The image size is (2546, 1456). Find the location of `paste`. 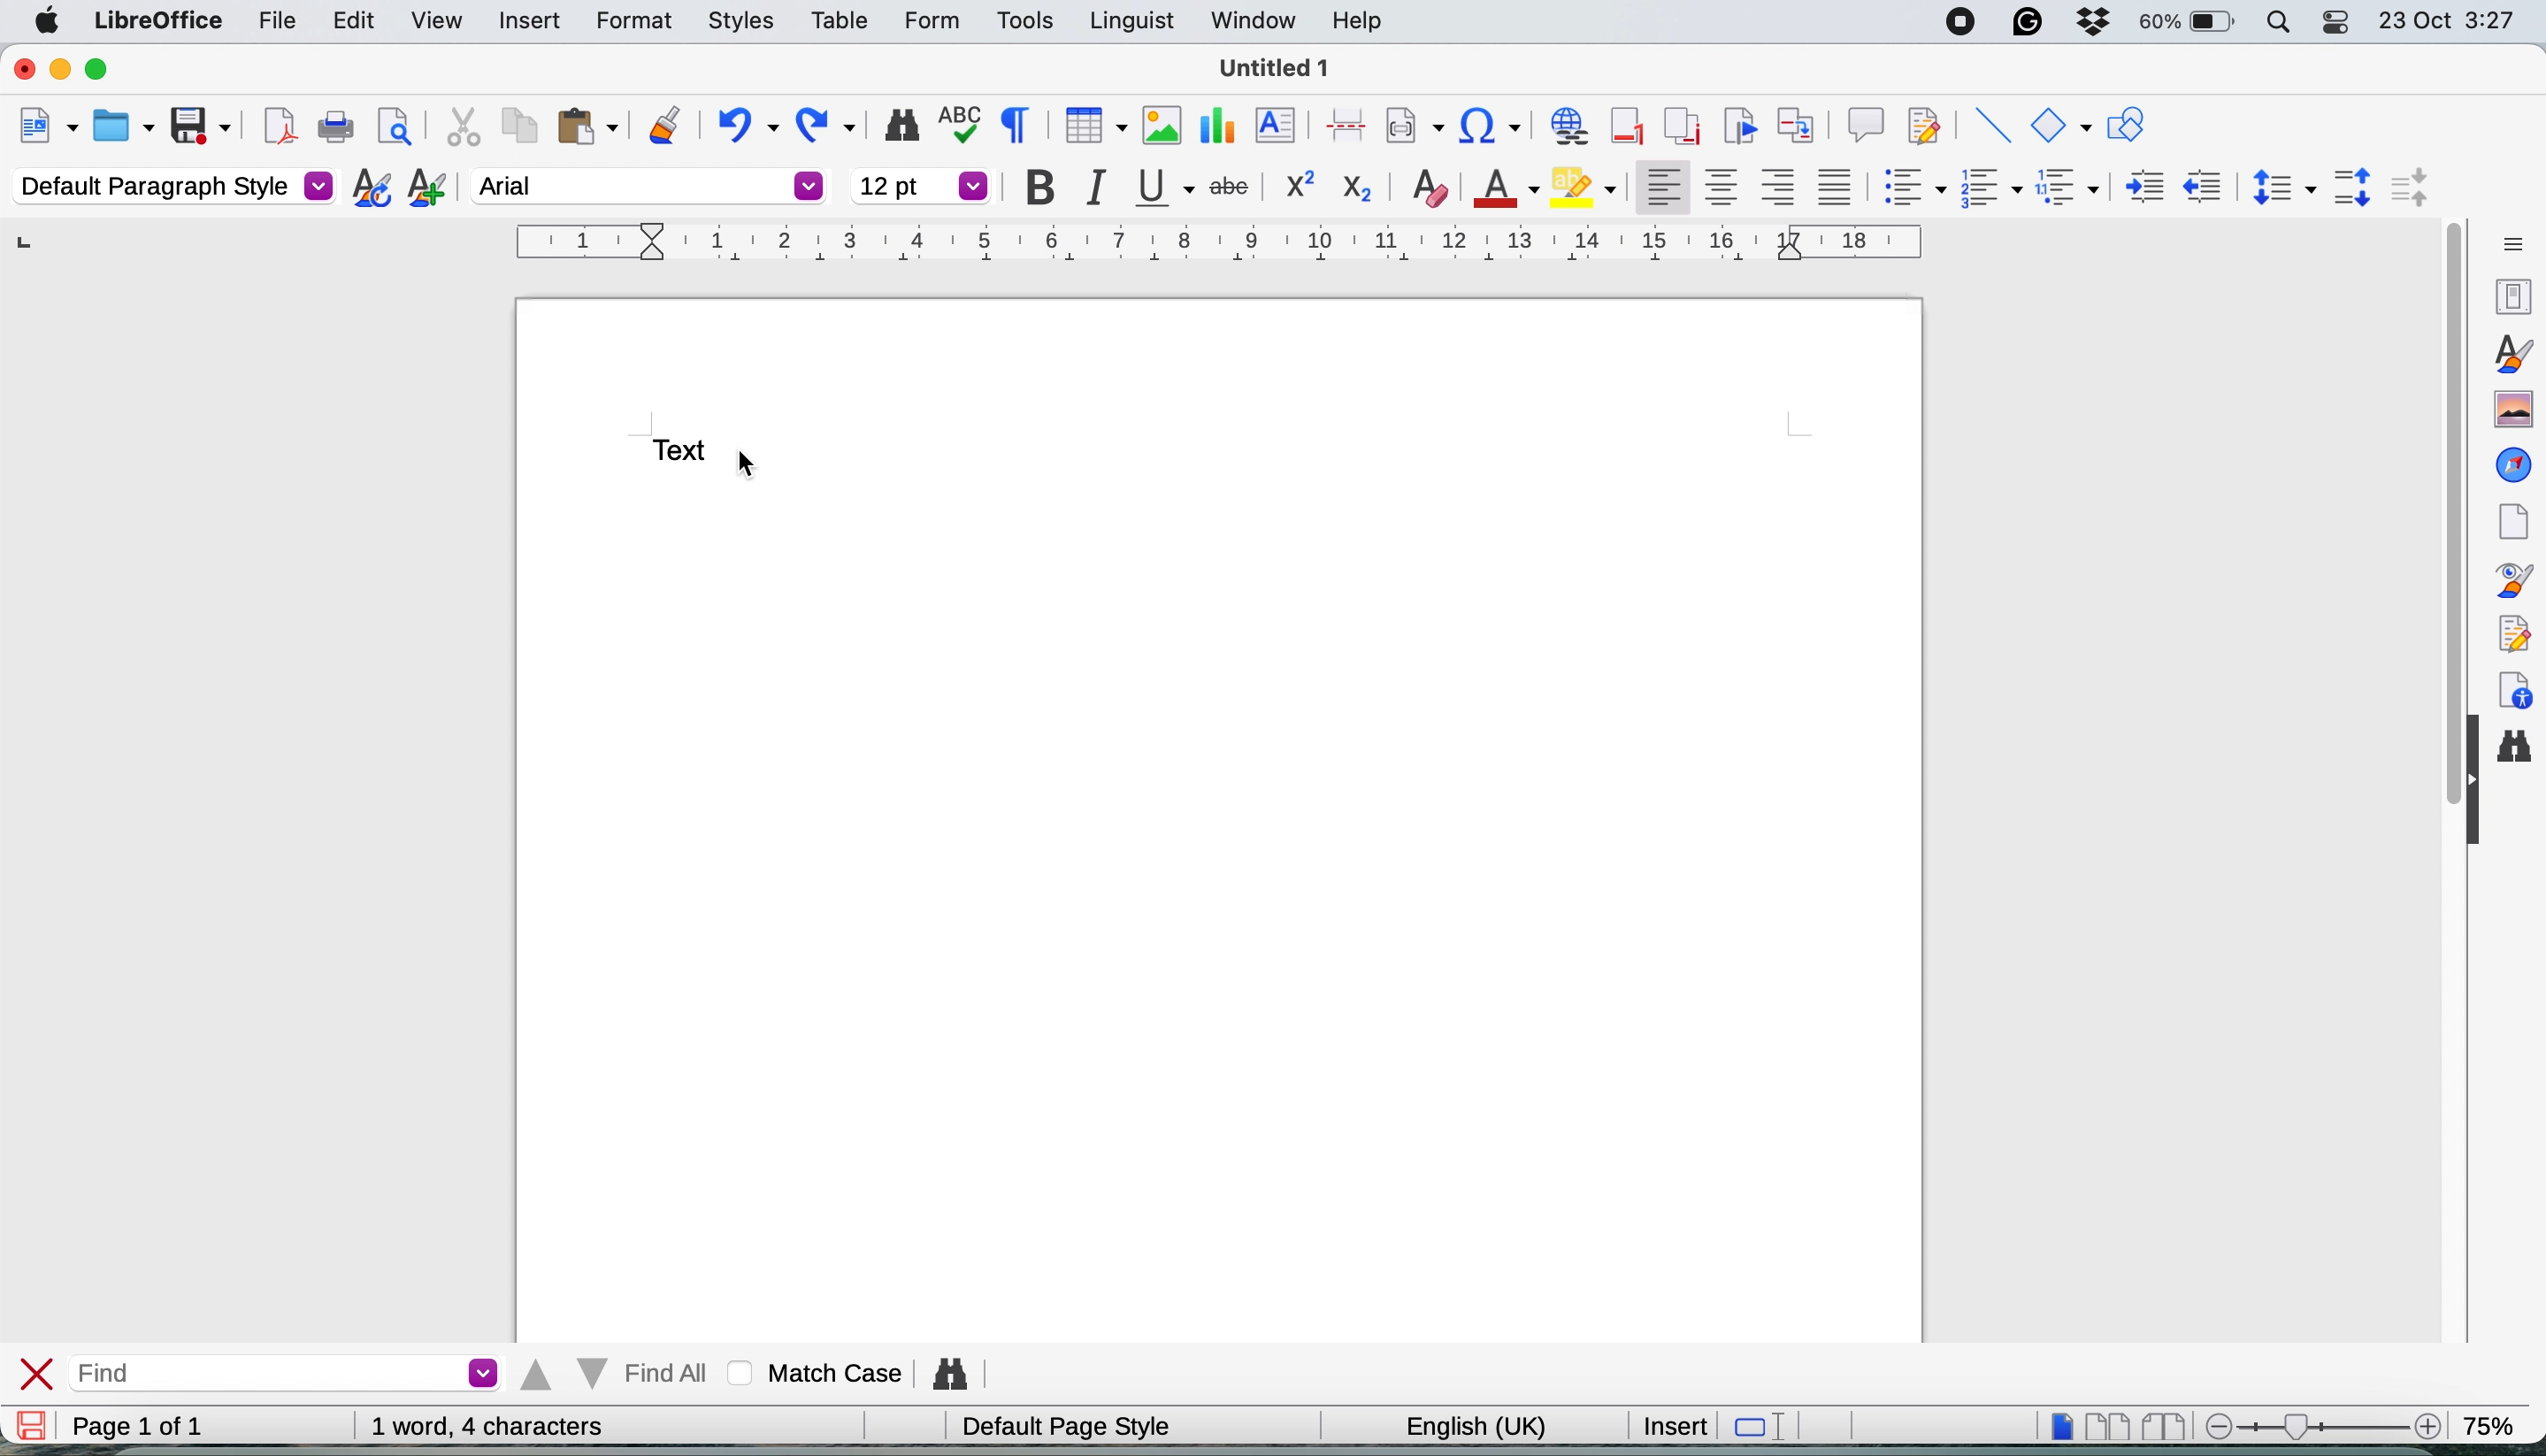

paste is located at coordinates (585, 126).